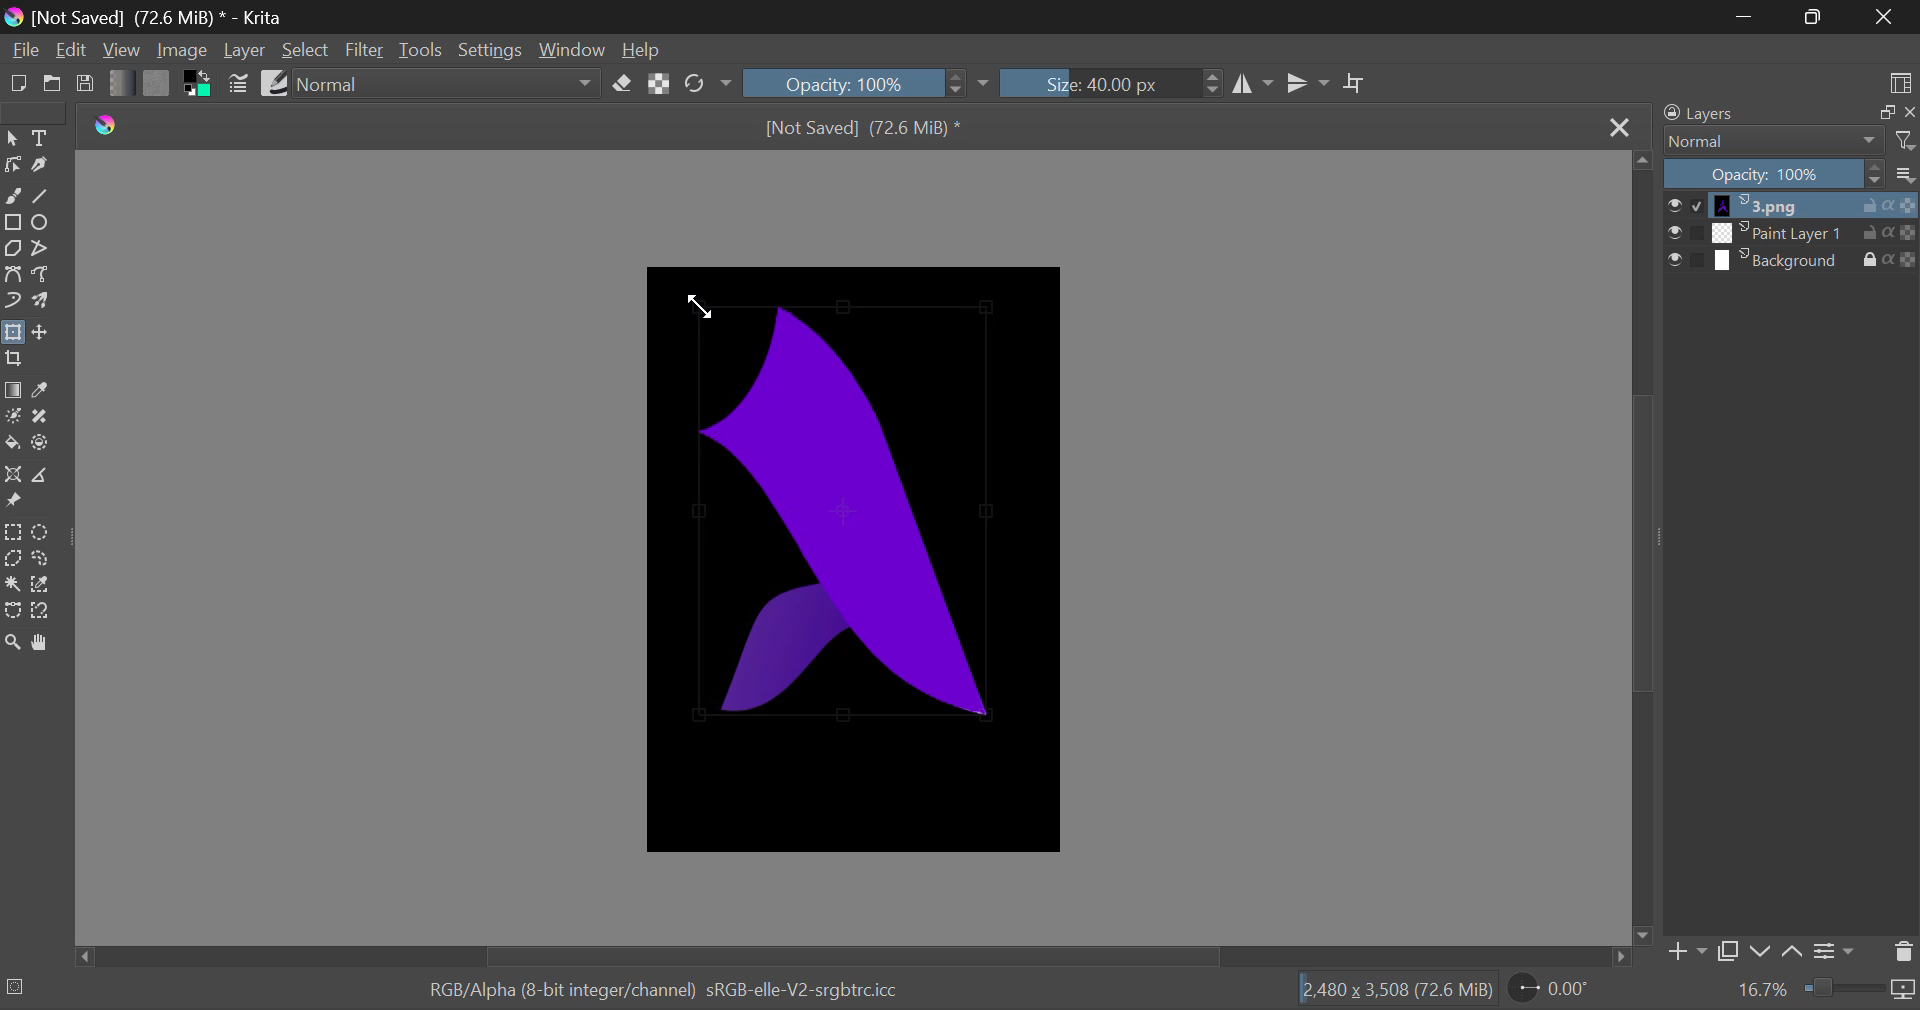  I want to click on Settings, so click(1835, 952).